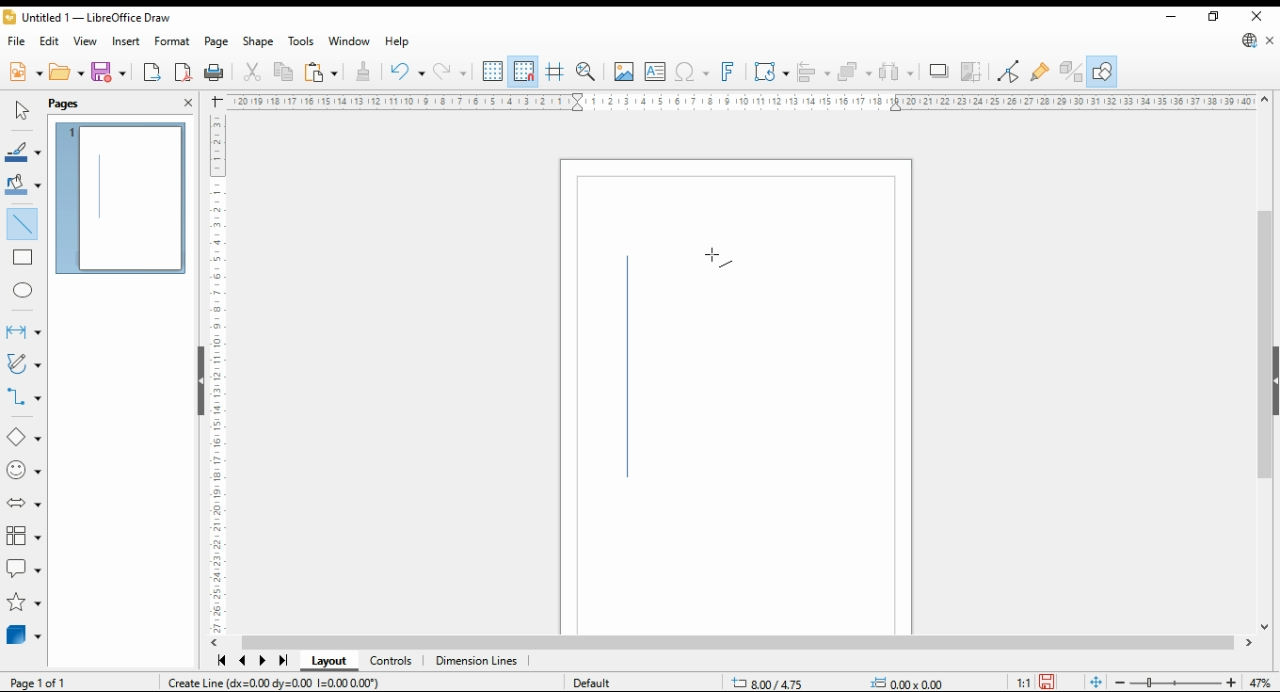 This screenshot has width=1280, height=692. What do you see at coordinates (1021, 680) in the screenshot?
I see `1:1` at bounding box center [1021, 680].